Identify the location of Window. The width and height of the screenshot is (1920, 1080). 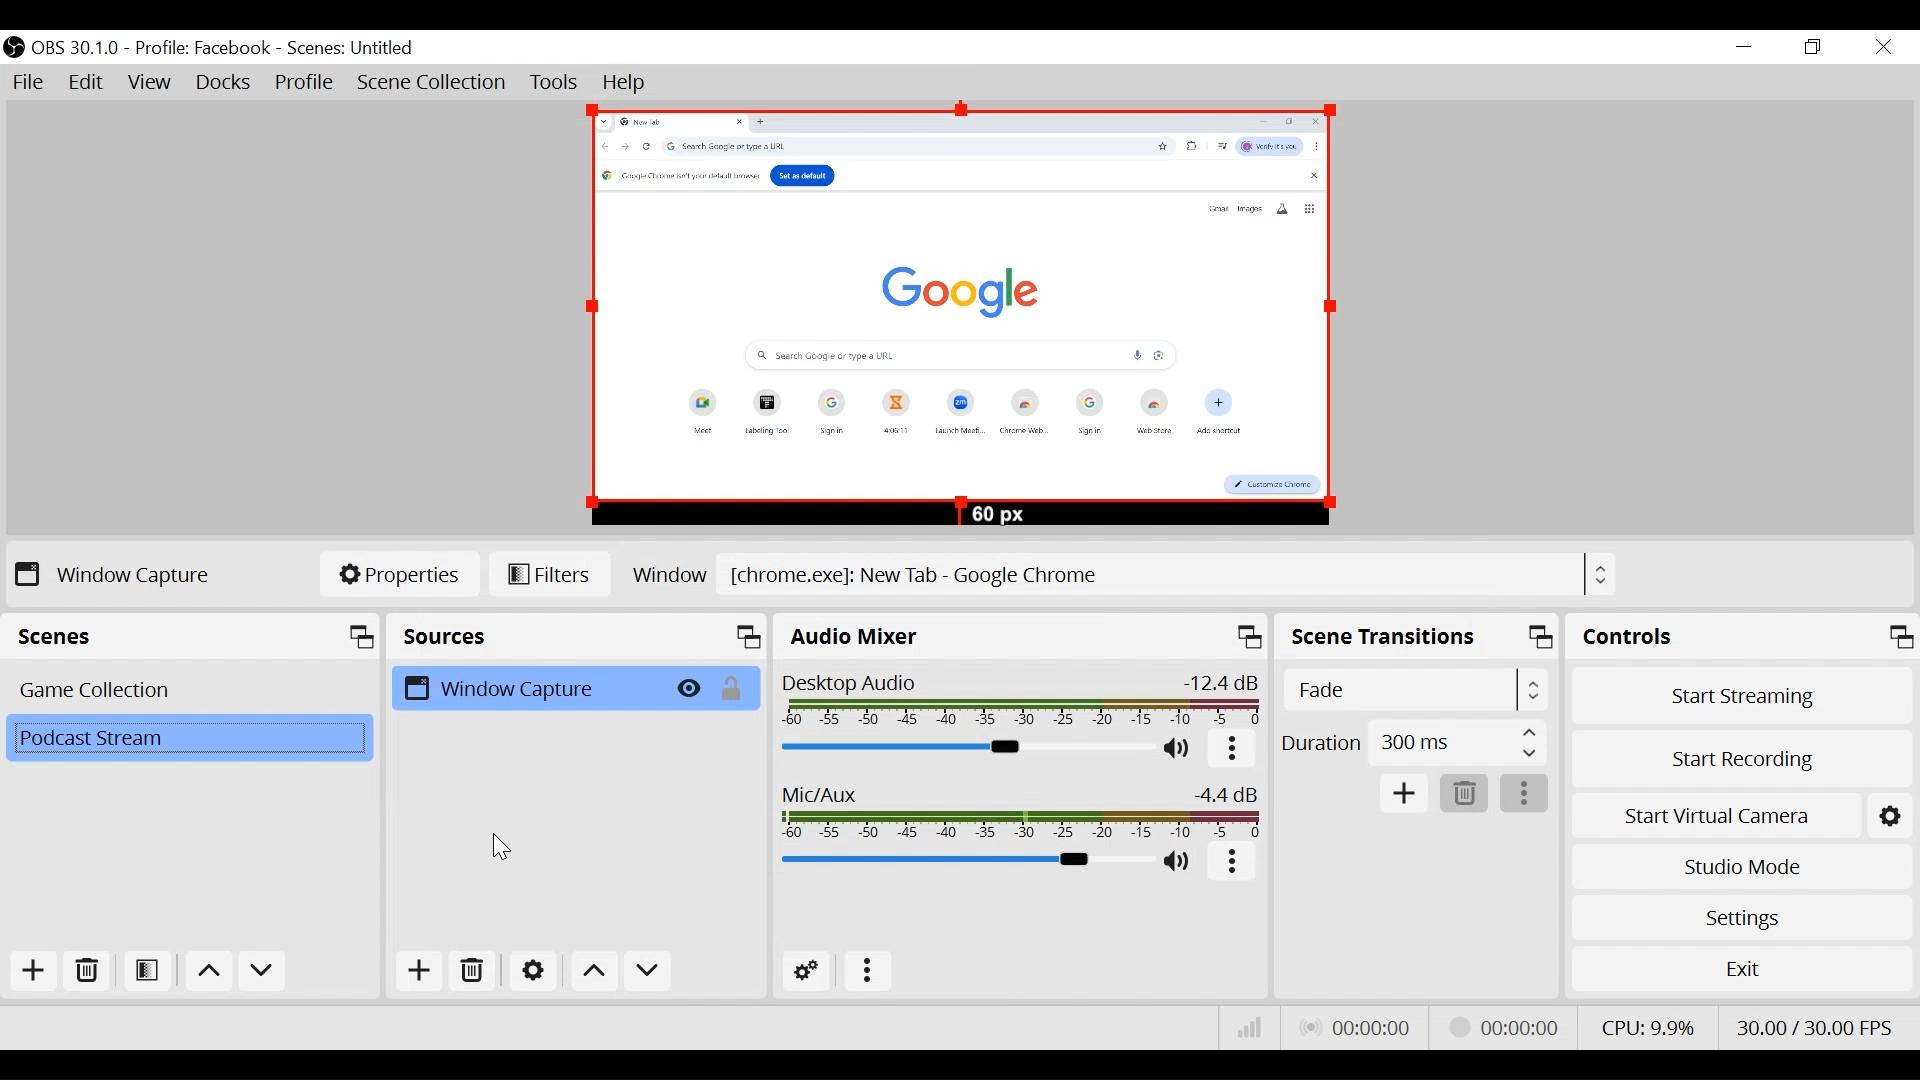
(1119, 573).